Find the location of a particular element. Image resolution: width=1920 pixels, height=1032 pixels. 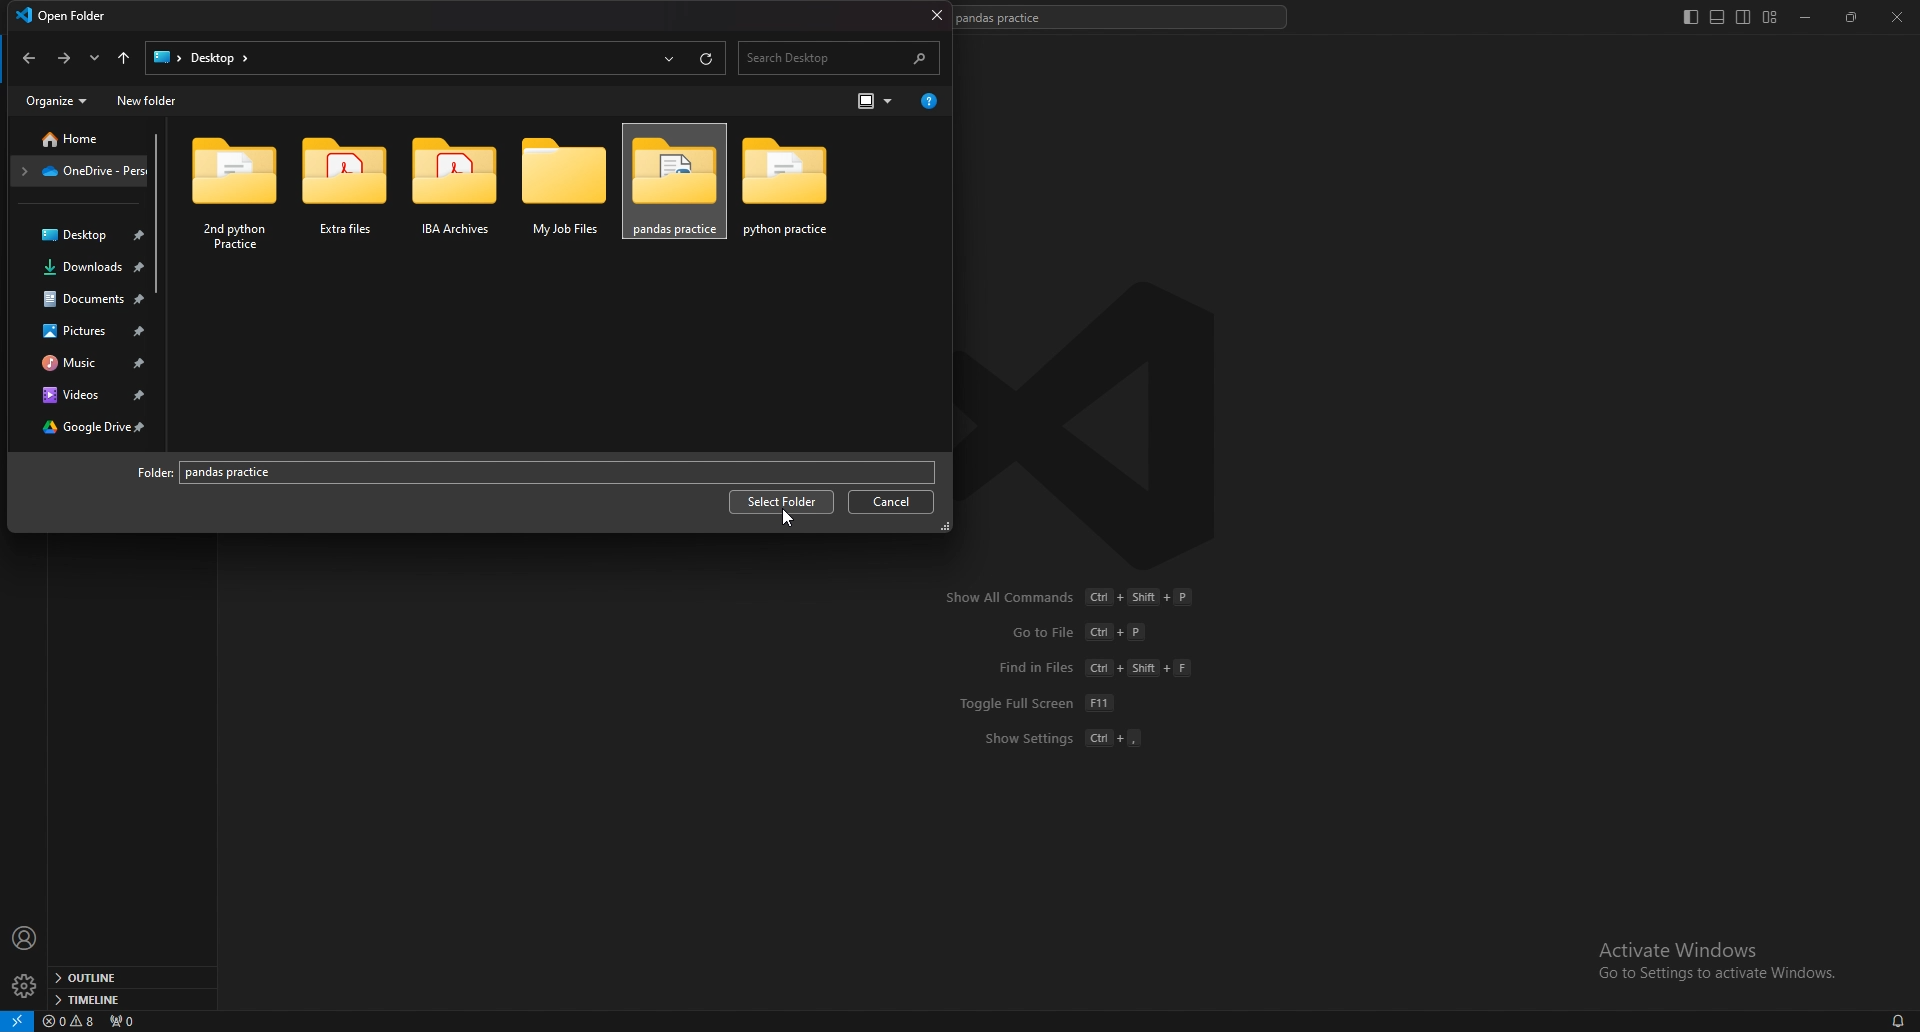

alarms is located at coordinates (1899, 1020).